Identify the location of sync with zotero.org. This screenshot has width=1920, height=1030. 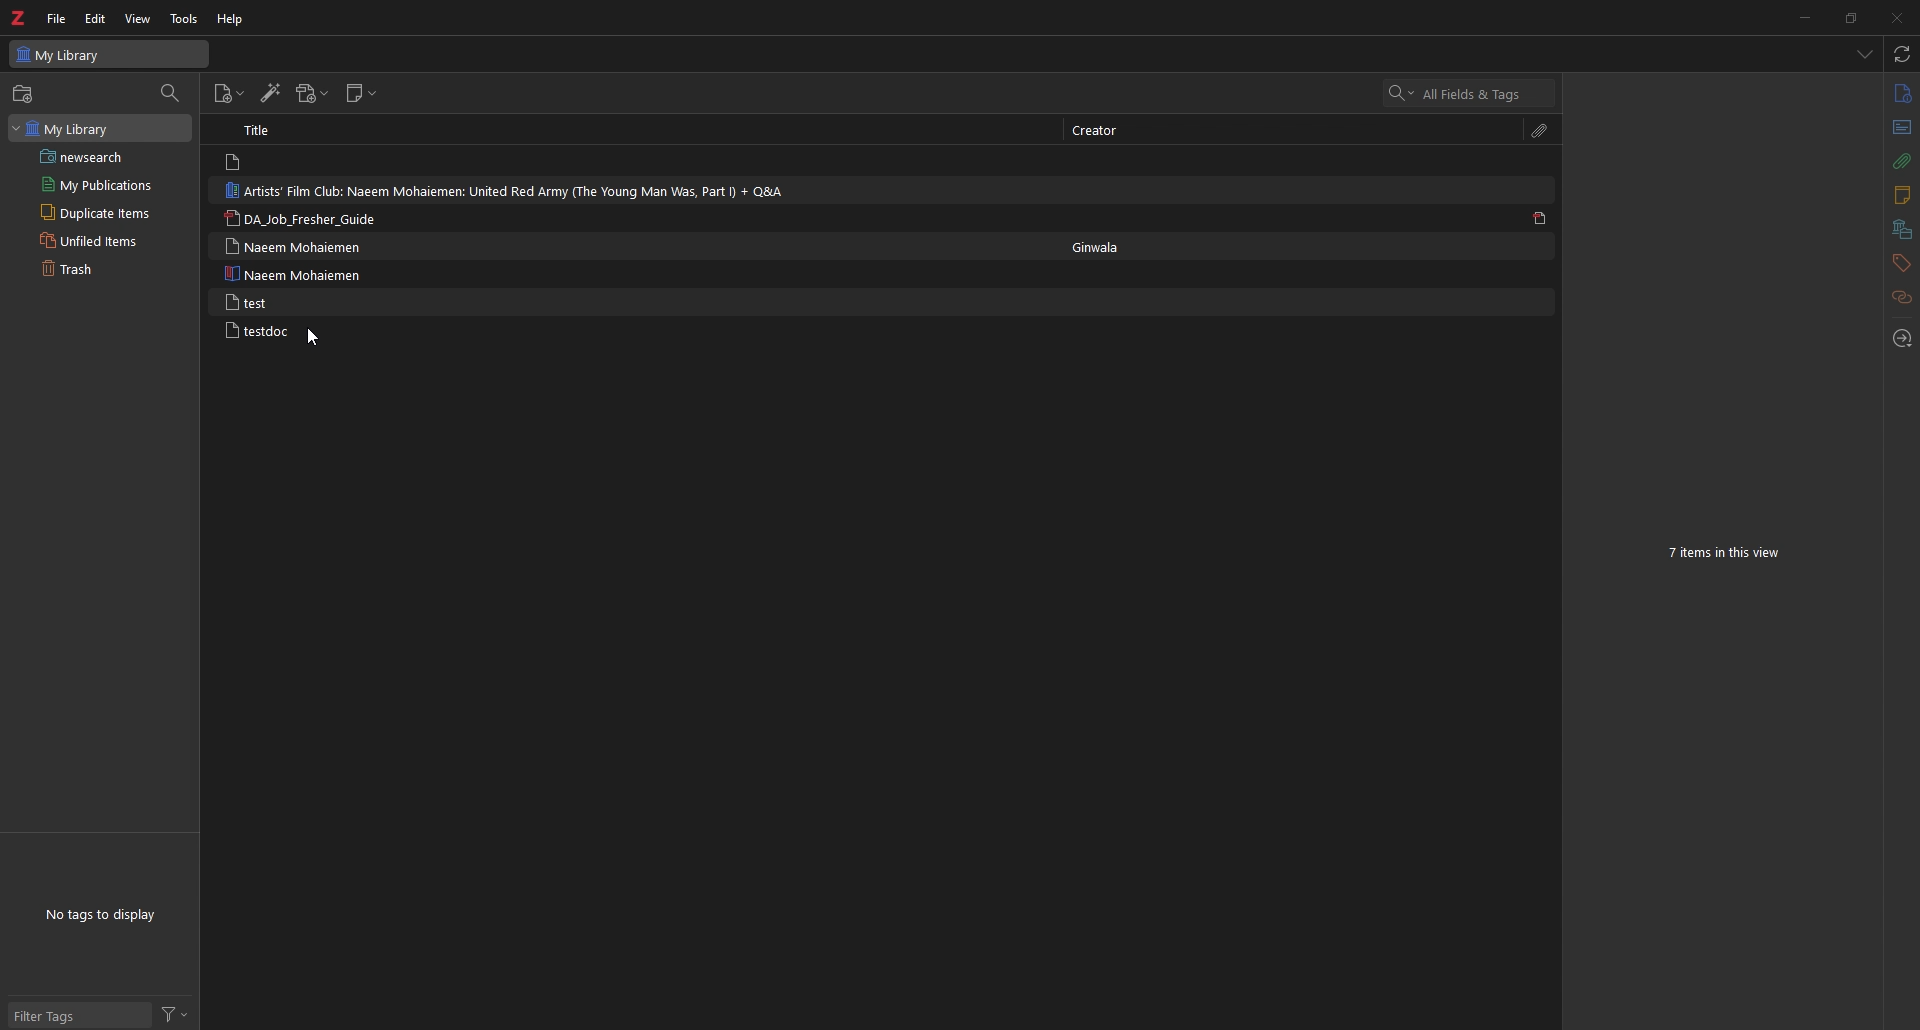
(1901, 54).